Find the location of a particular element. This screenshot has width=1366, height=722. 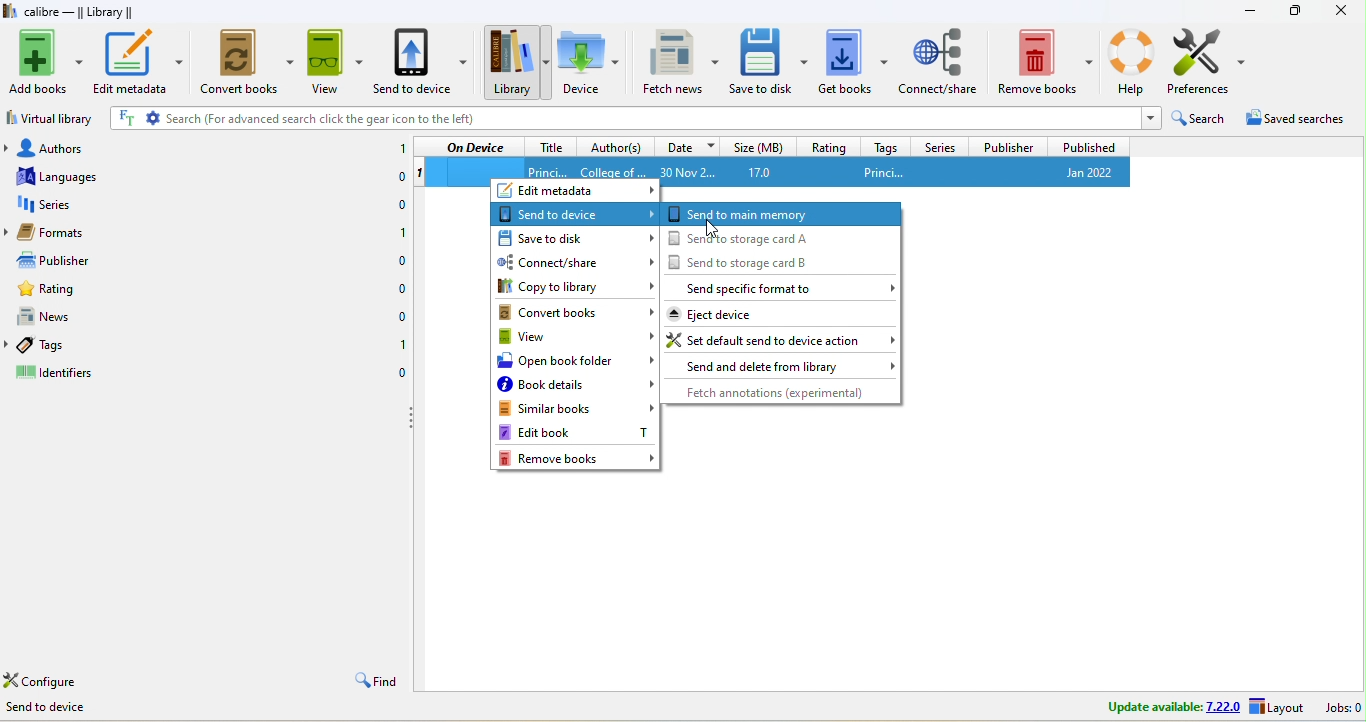

copy to library is located at coordinates (575, 288).